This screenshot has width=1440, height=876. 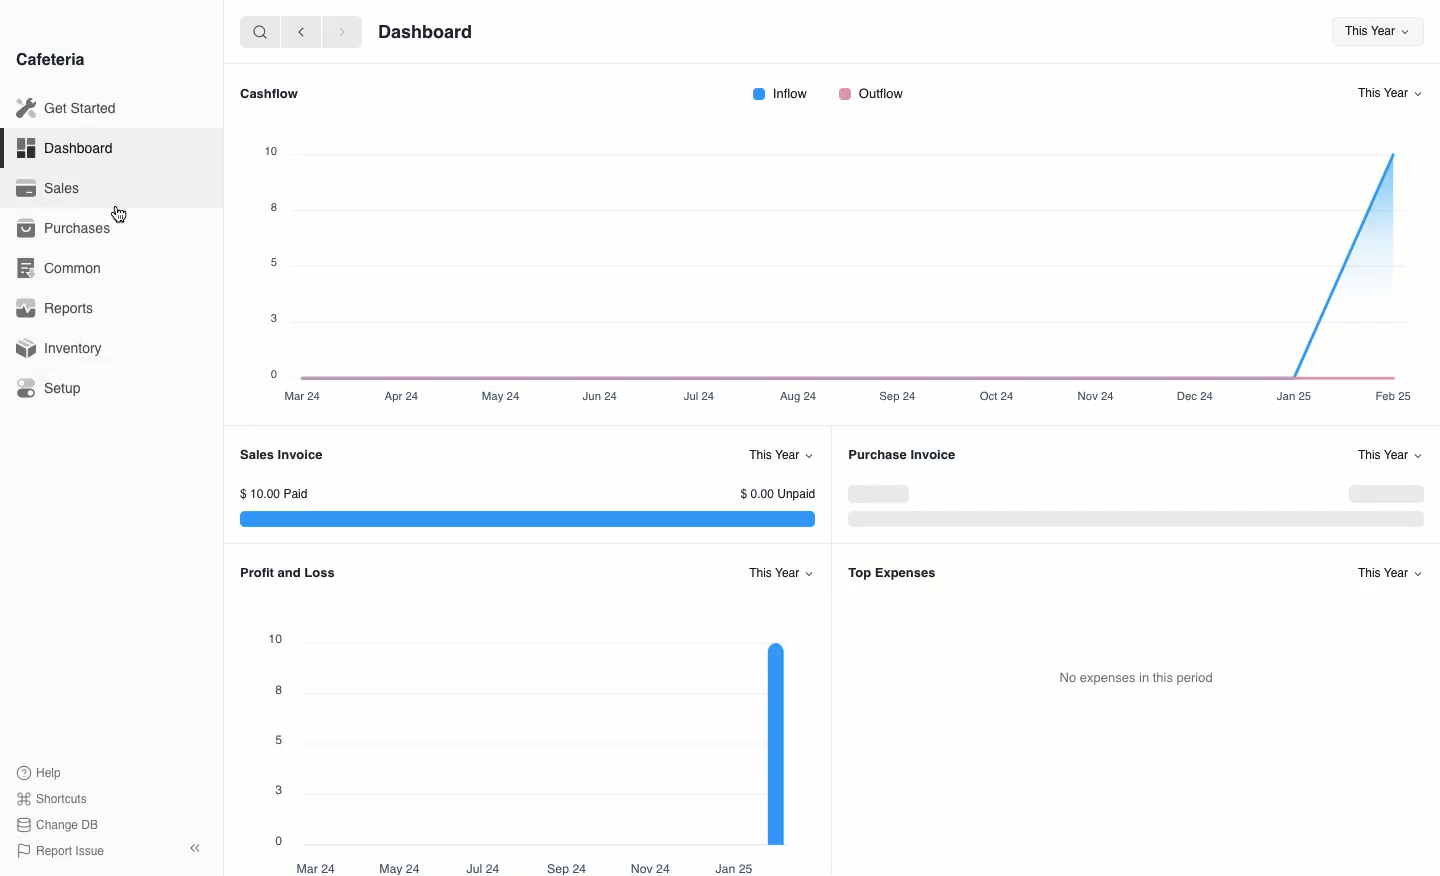 What do you see at coordinates (1096, 396) in the screenshot?
I see `Nov 24` at bounding box center [1096, 396].